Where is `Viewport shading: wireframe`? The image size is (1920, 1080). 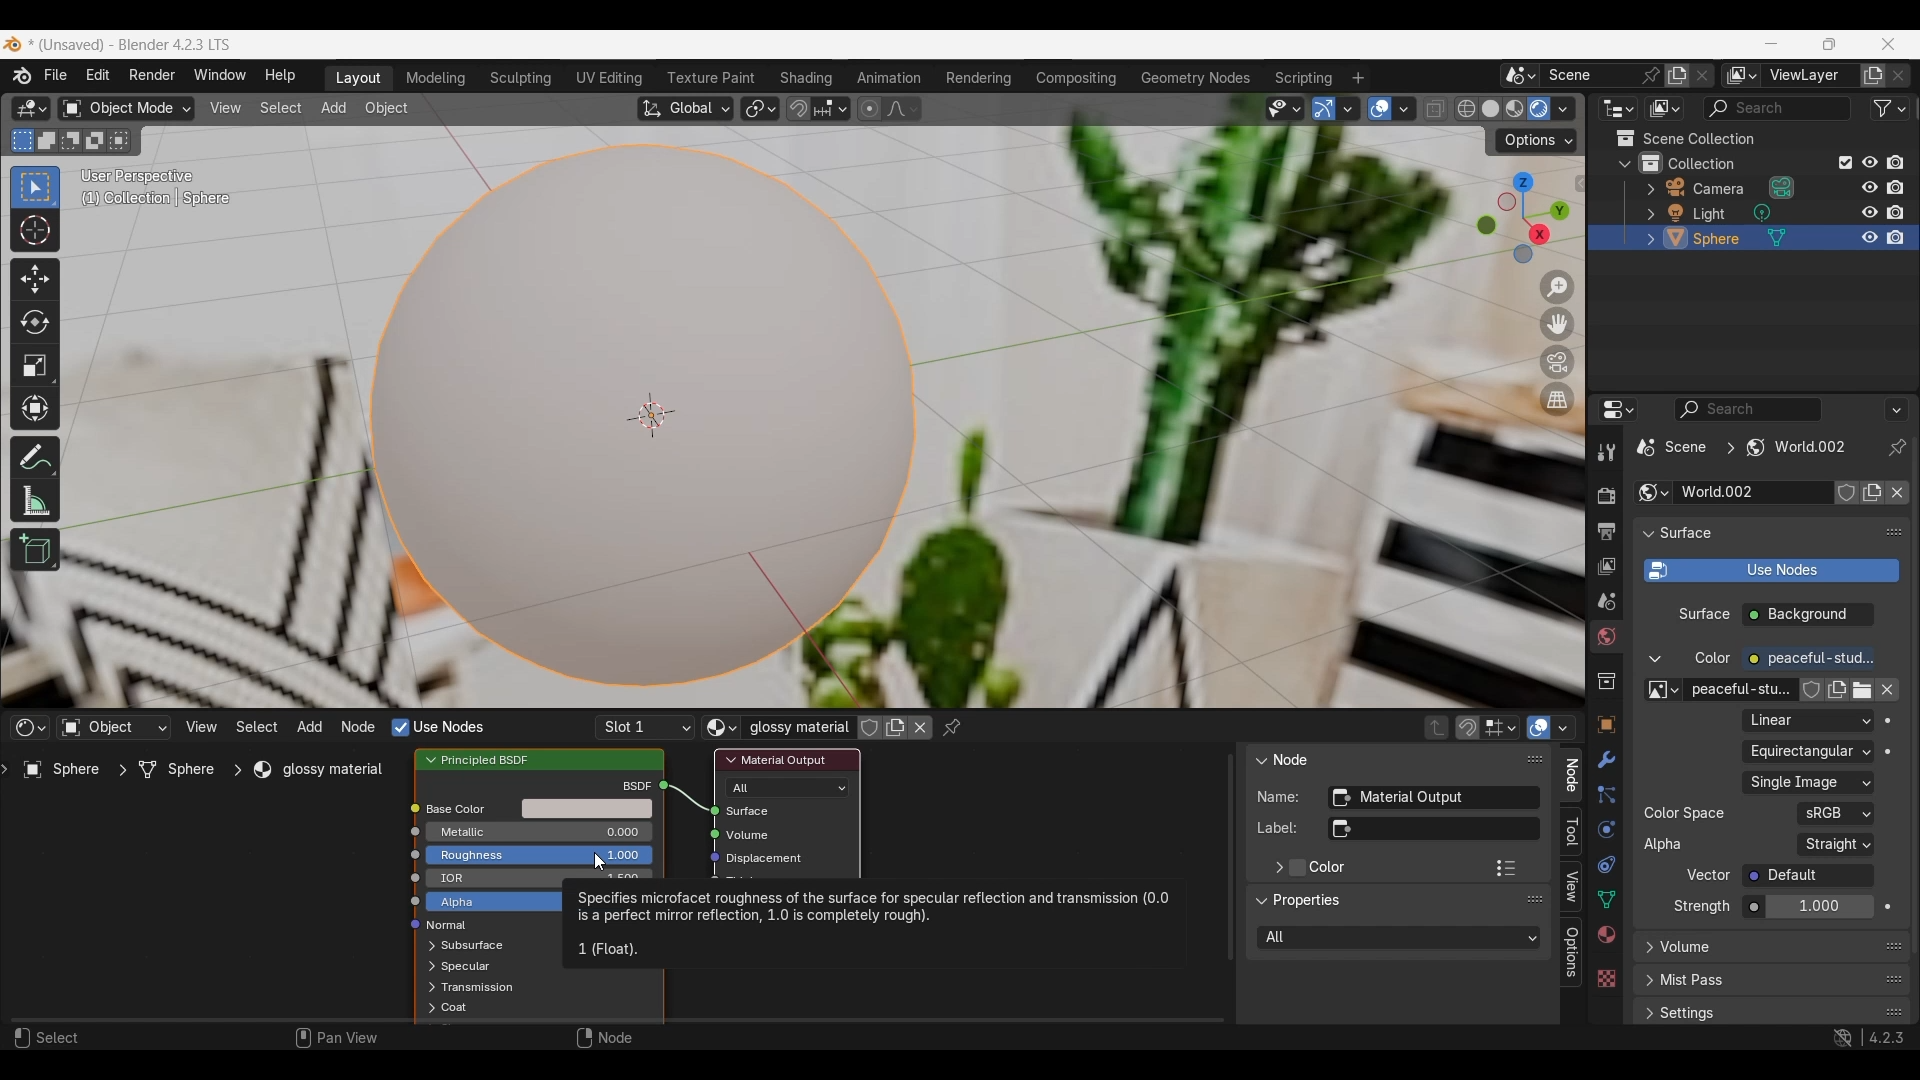
Viewport shading: wireframe is located at coordinates (1466, 109).